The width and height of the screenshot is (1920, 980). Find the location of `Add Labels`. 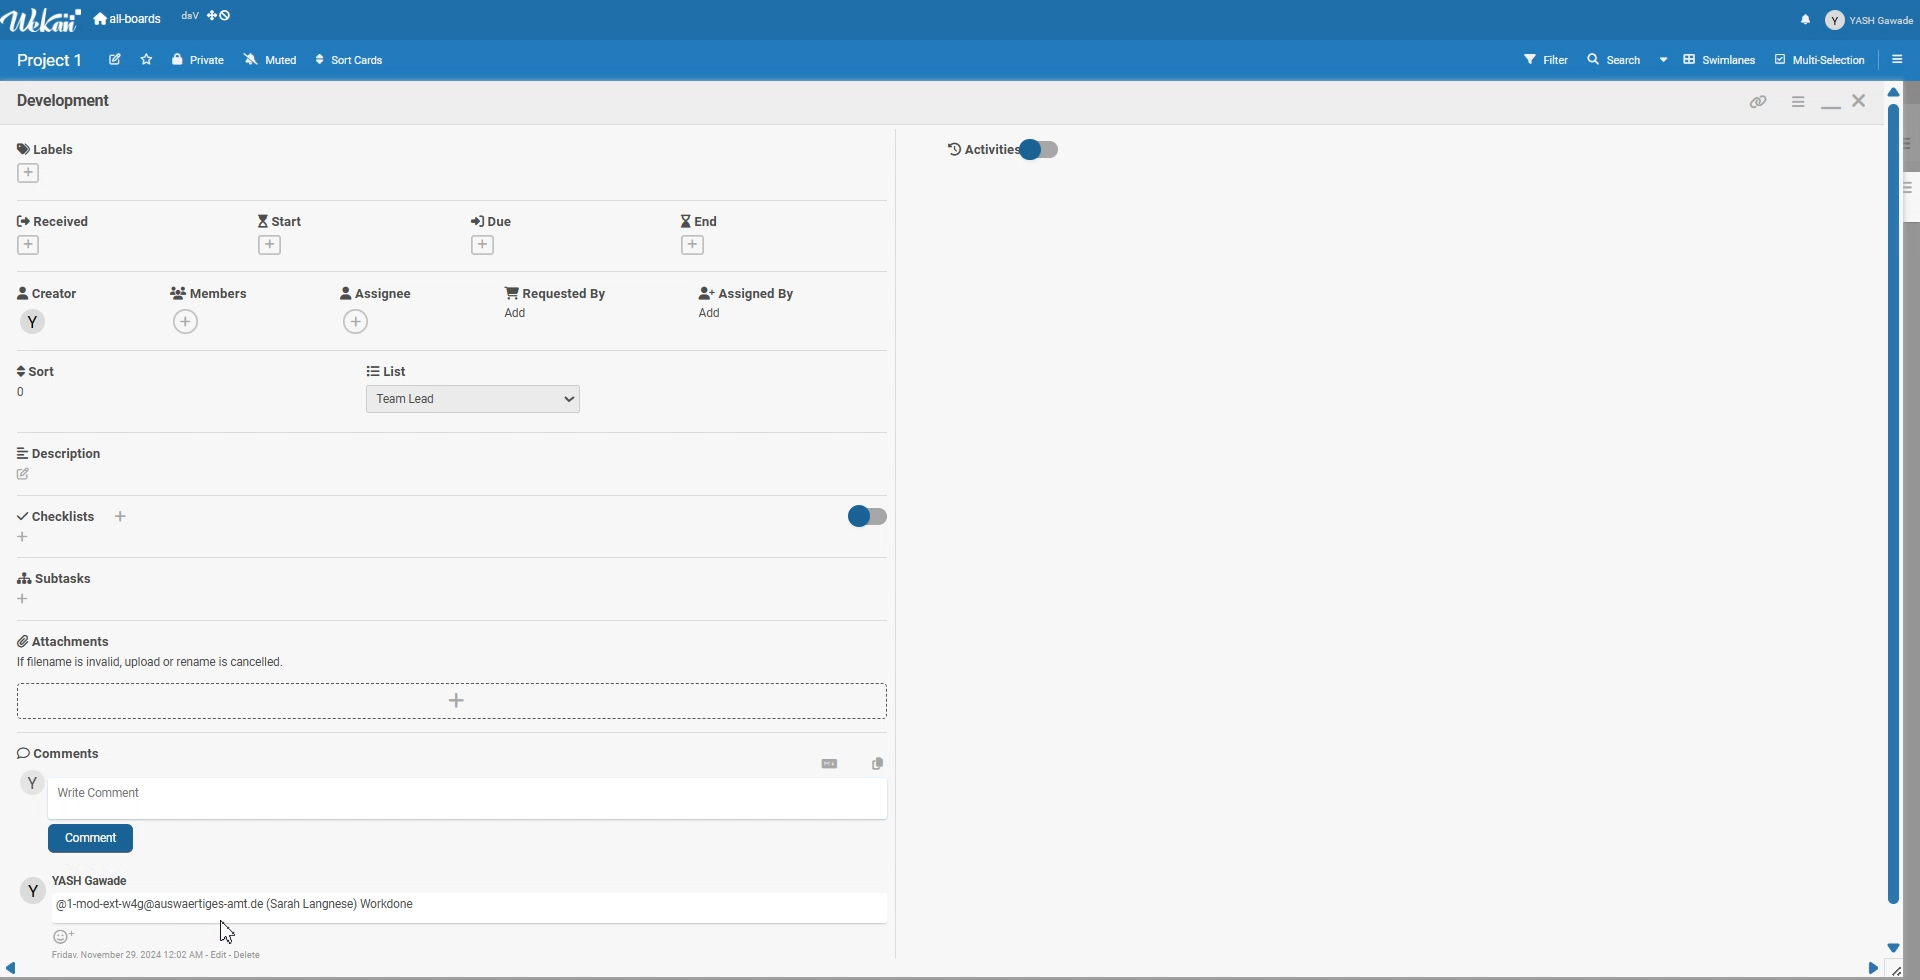

Add Labels is located at coordinates (48, 145).